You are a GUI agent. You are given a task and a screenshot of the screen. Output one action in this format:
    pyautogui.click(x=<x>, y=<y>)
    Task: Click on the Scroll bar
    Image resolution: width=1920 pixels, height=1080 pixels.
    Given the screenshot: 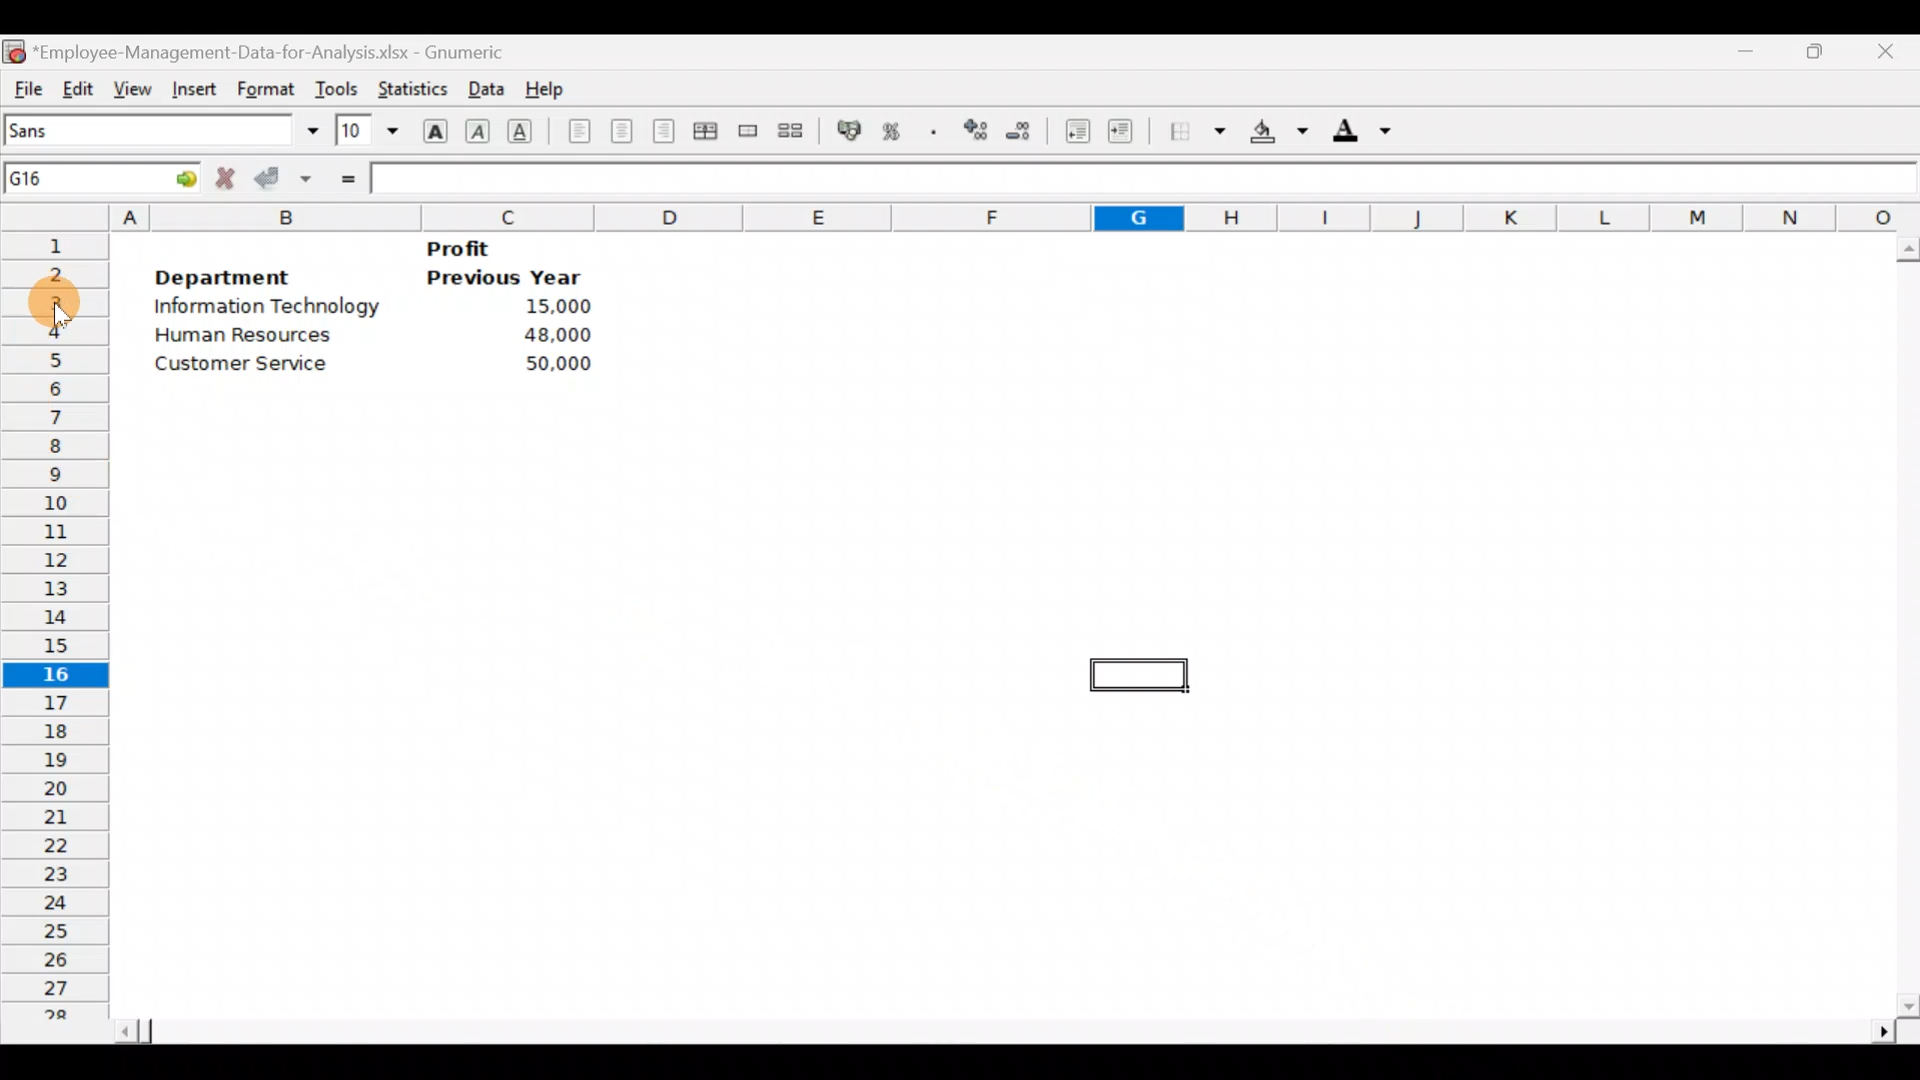 What is the action you would take?
    pyautogui.click(x=1903, y=626)
    